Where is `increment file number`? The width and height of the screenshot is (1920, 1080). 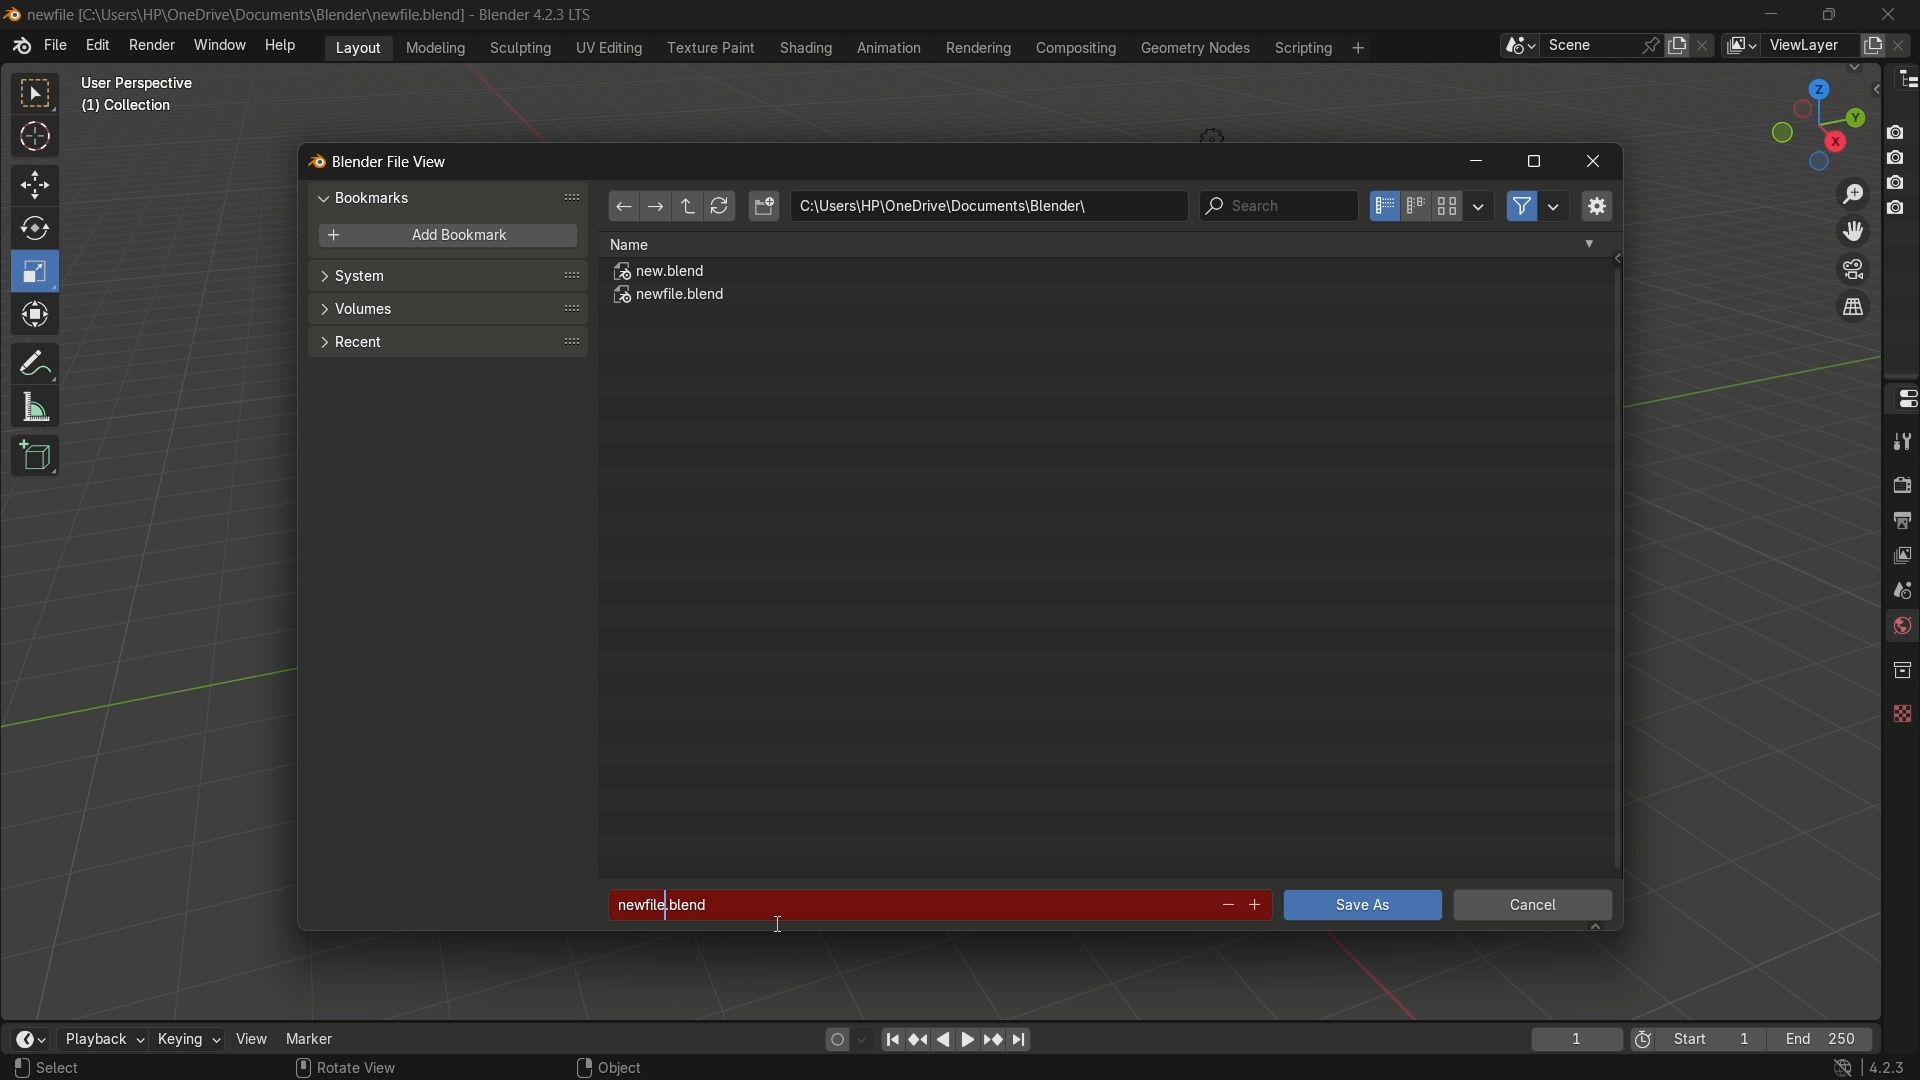
increment file number is located at coordinates (1256, 906).